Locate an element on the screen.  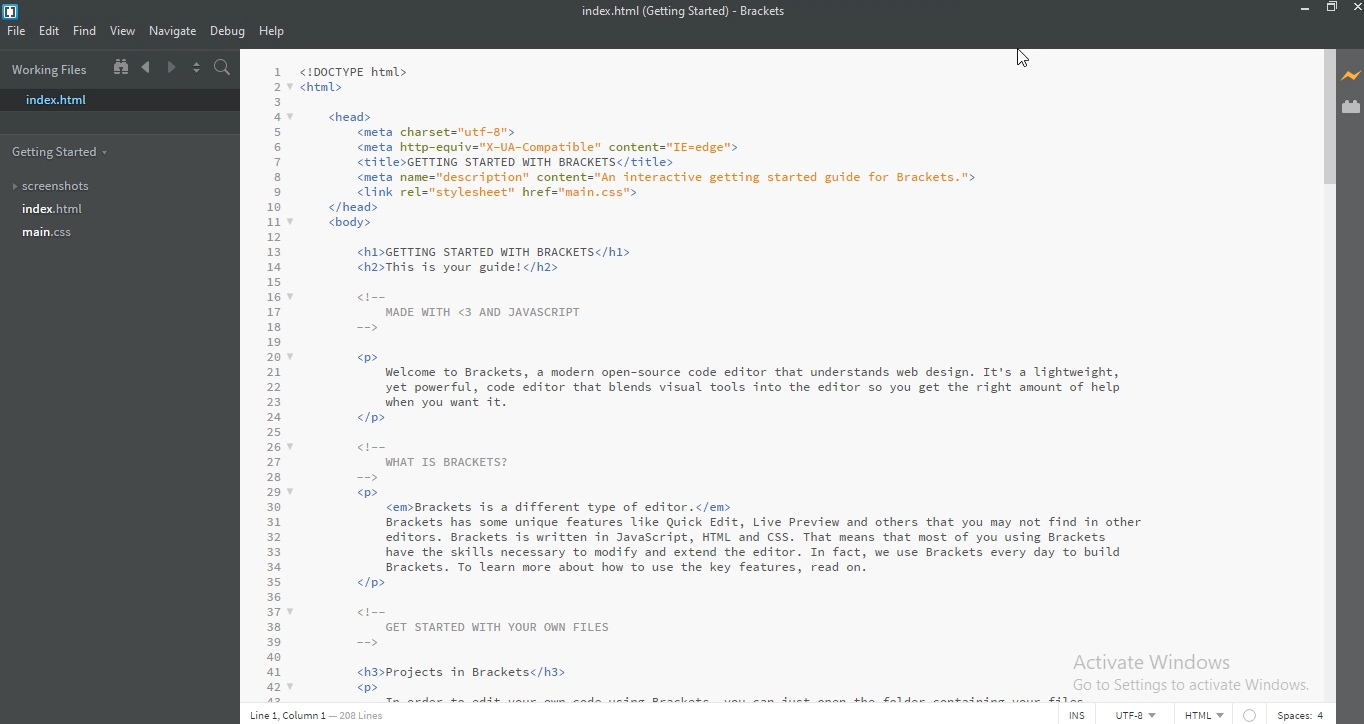
index html (Getting Started) - Brackets is located at coordinates (677, 15).